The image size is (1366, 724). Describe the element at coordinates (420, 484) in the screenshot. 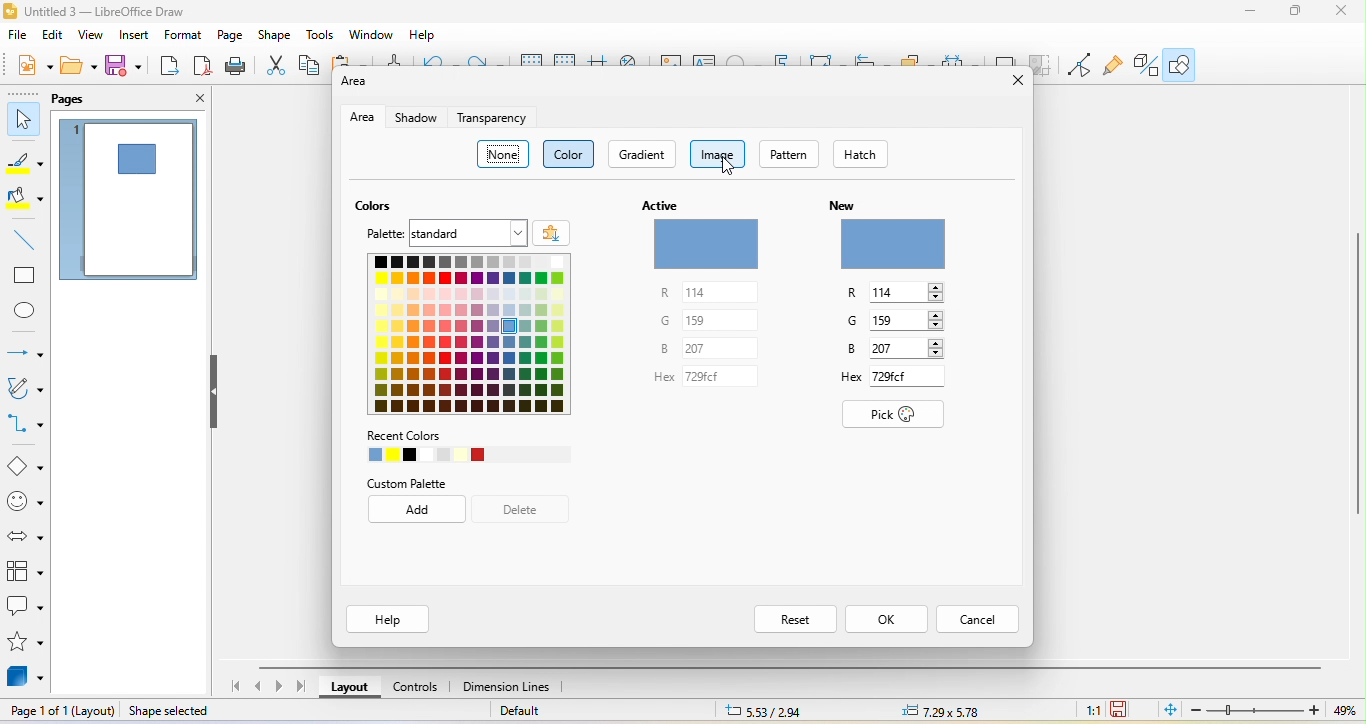

I see `custom palette` at that location.